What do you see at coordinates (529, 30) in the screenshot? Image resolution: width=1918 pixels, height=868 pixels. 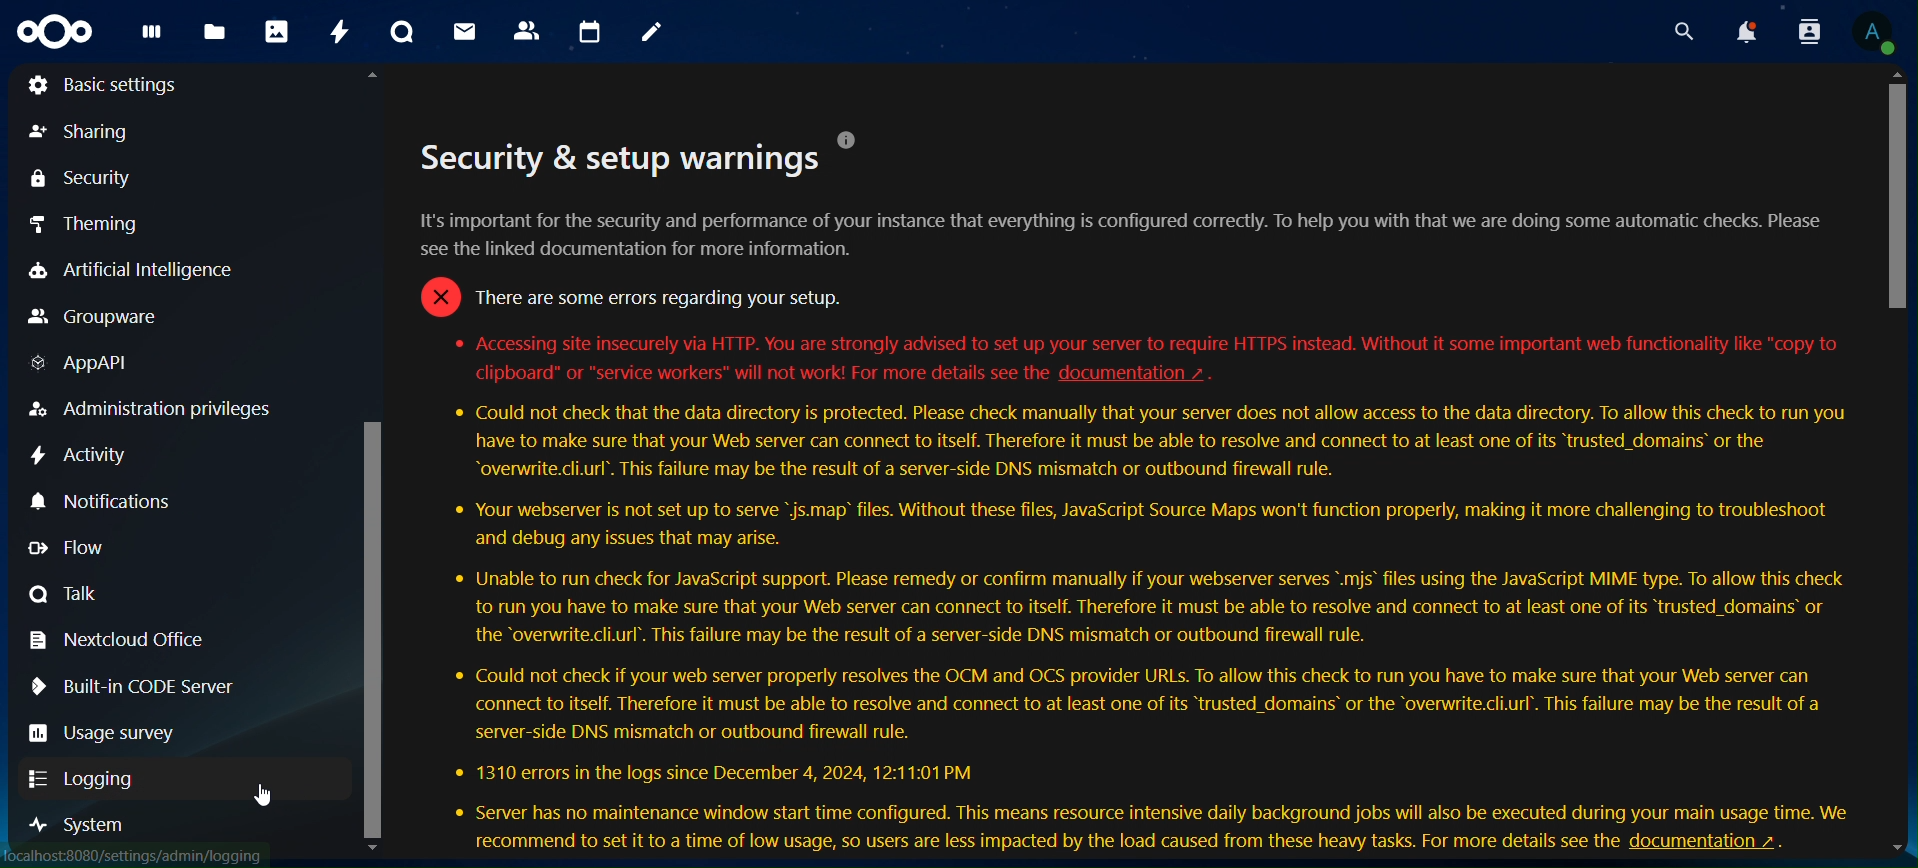 I see `contact` at bounding box center [529, 30].